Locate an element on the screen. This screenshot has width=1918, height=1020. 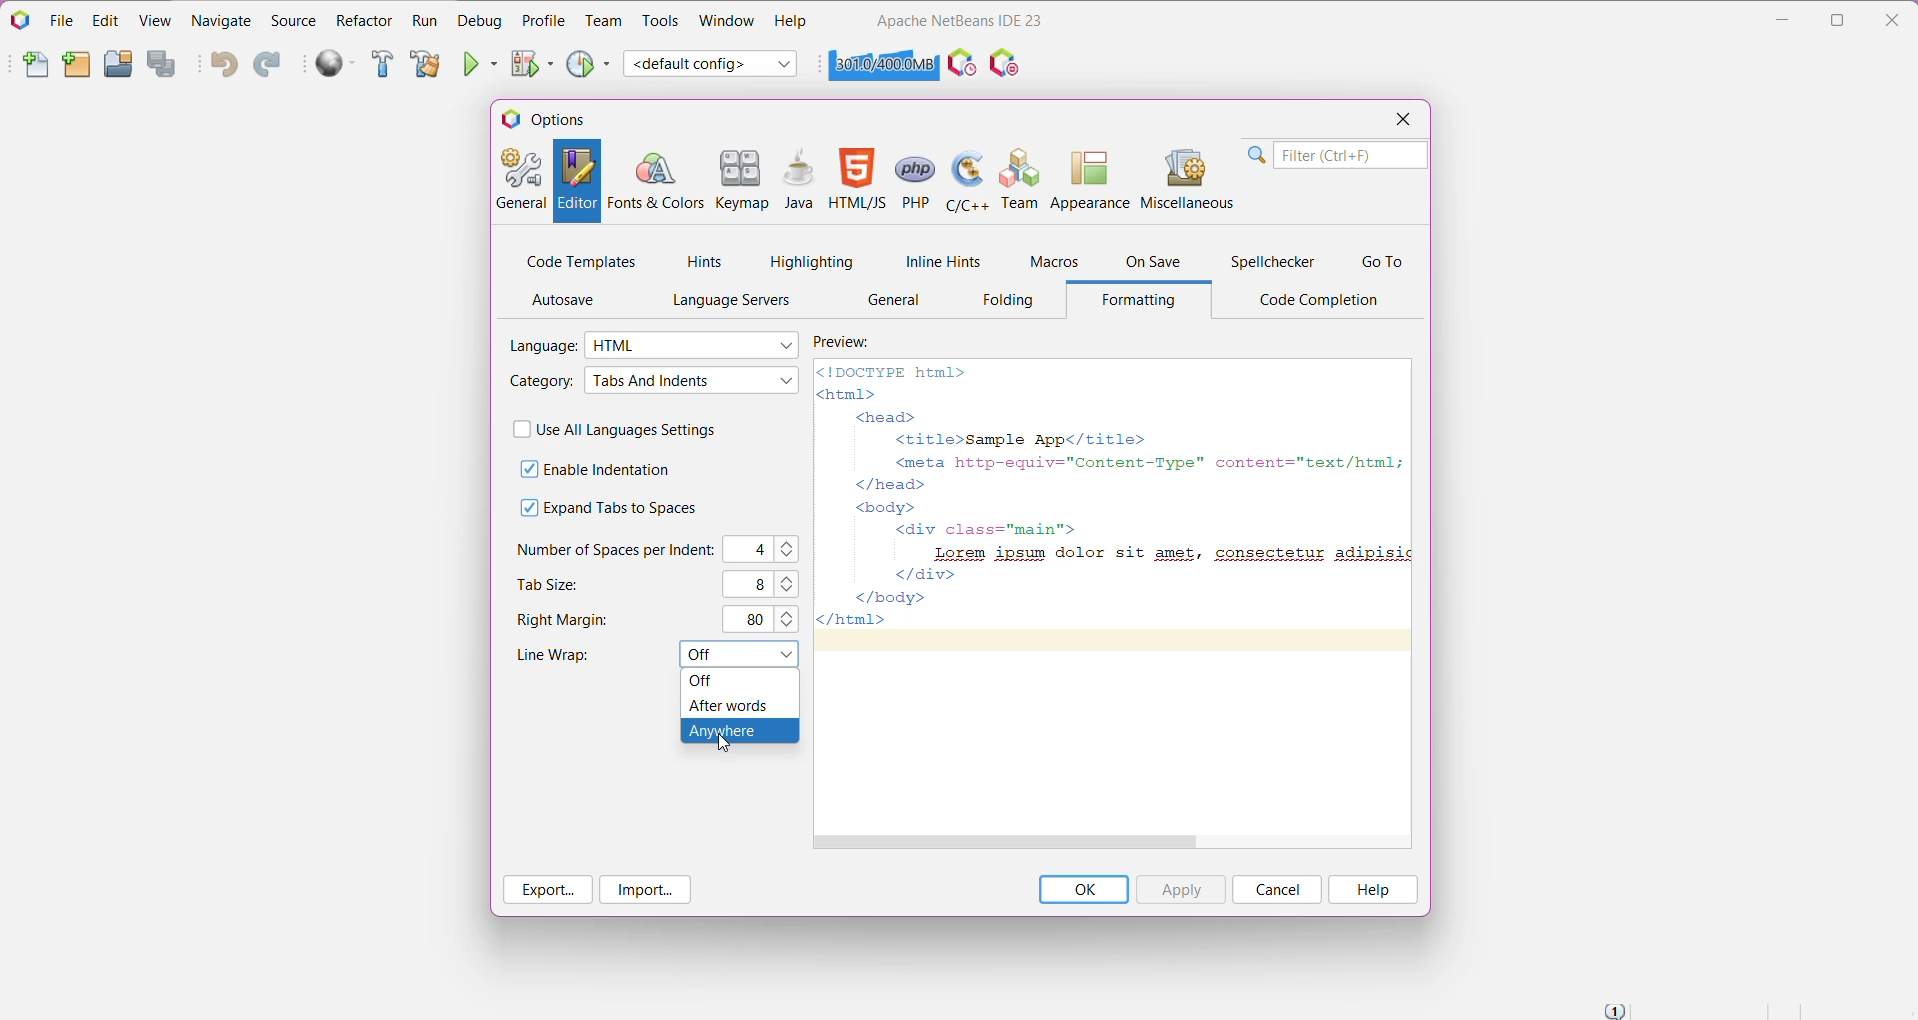
Save All is located at coordinates (165, 65).